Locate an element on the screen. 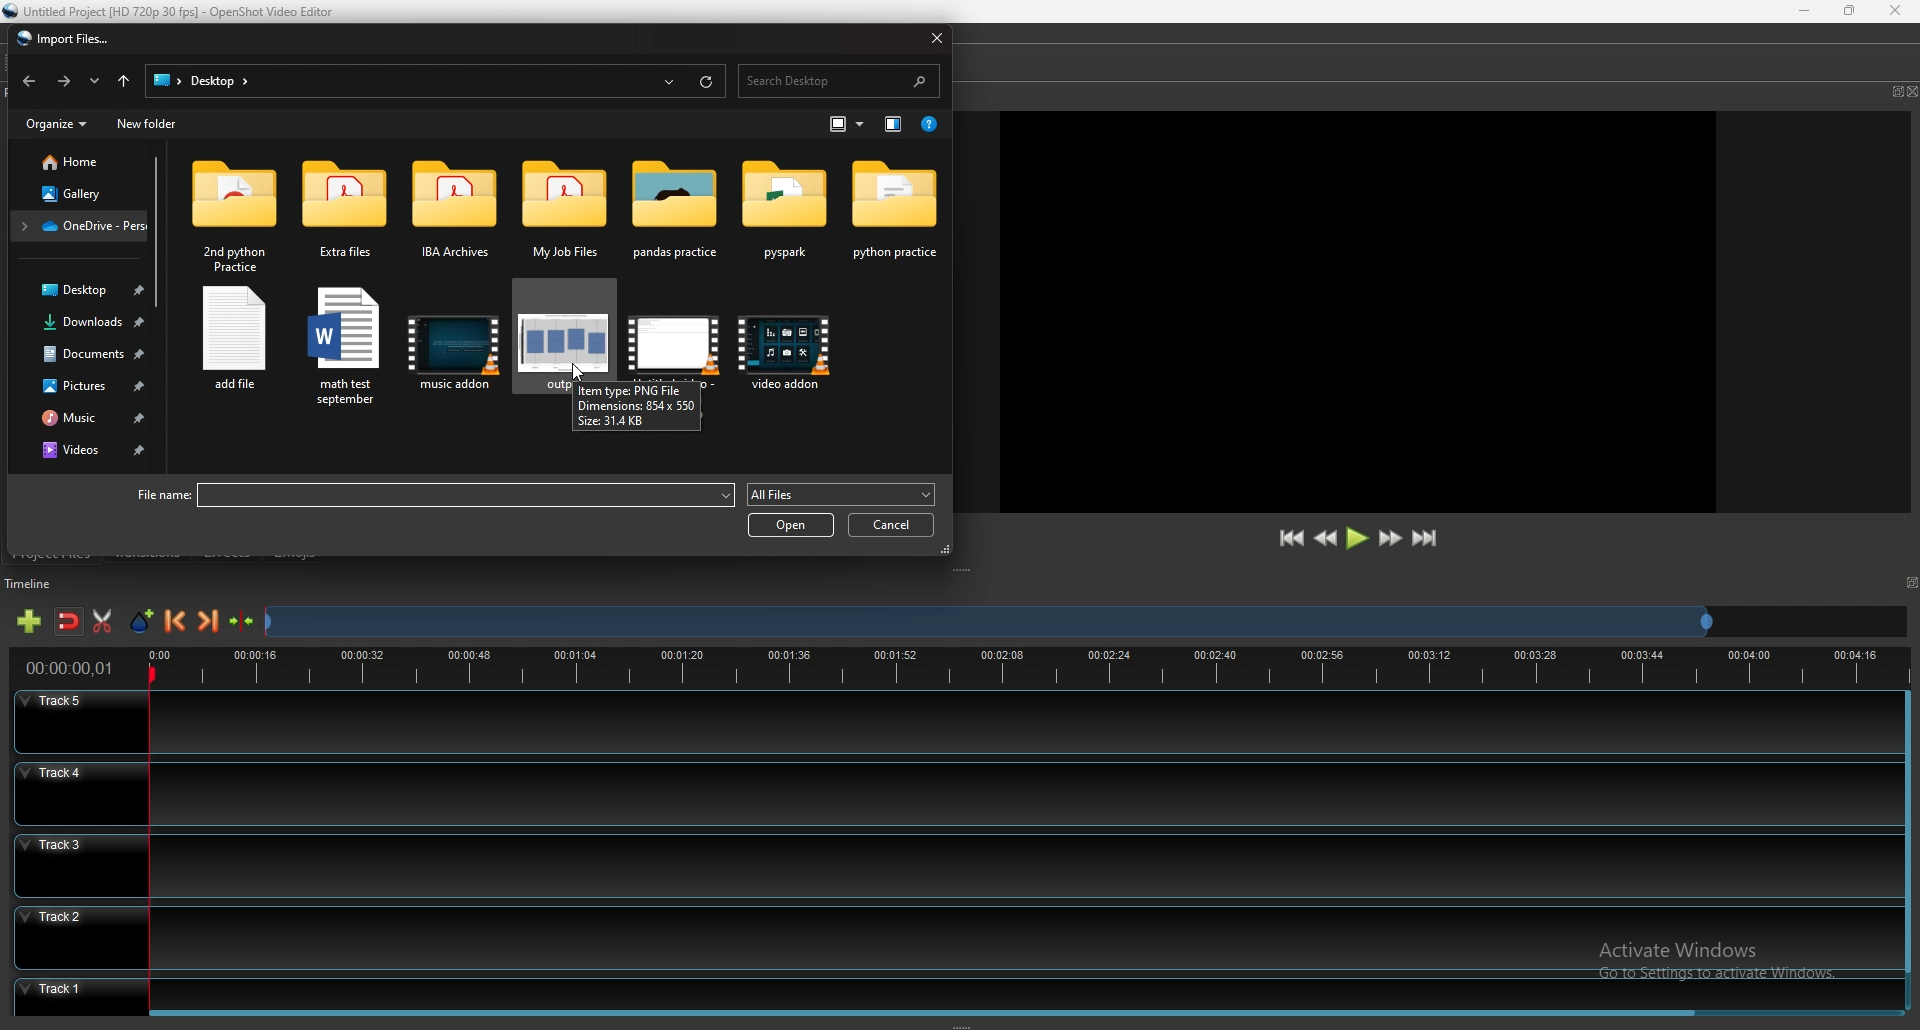 This screenshot has width=1920, height=1030. project files is located at coordinates (53, 553).